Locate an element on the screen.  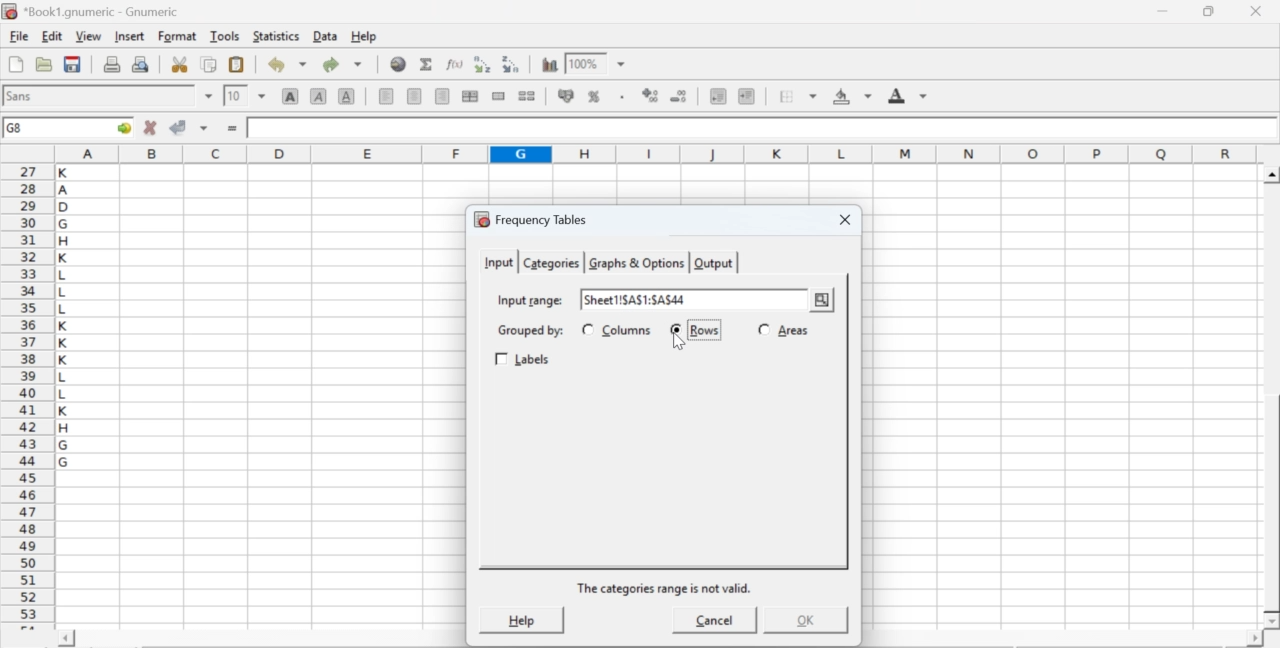
underline is located at coordinates (347, 95).